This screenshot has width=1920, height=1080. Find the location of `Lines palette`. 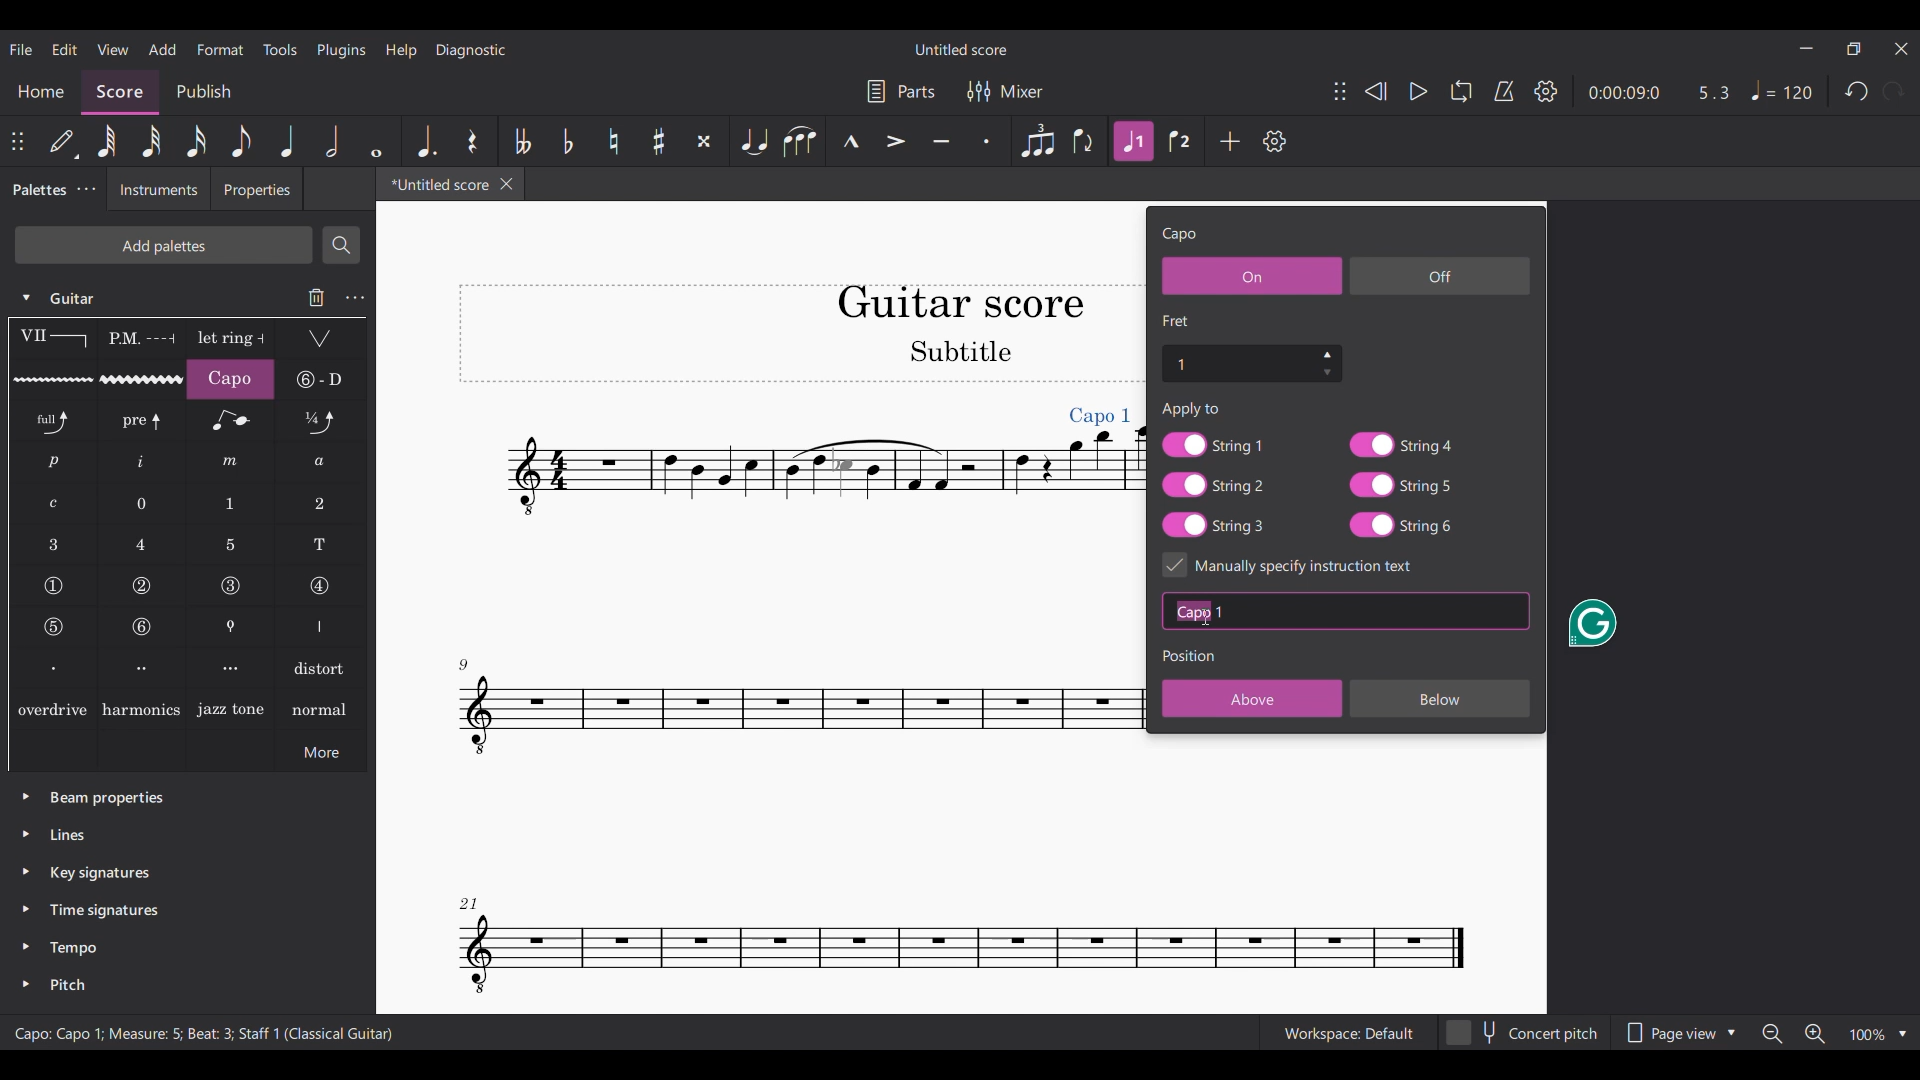

Lines palette is located at coordinates (68, 834).